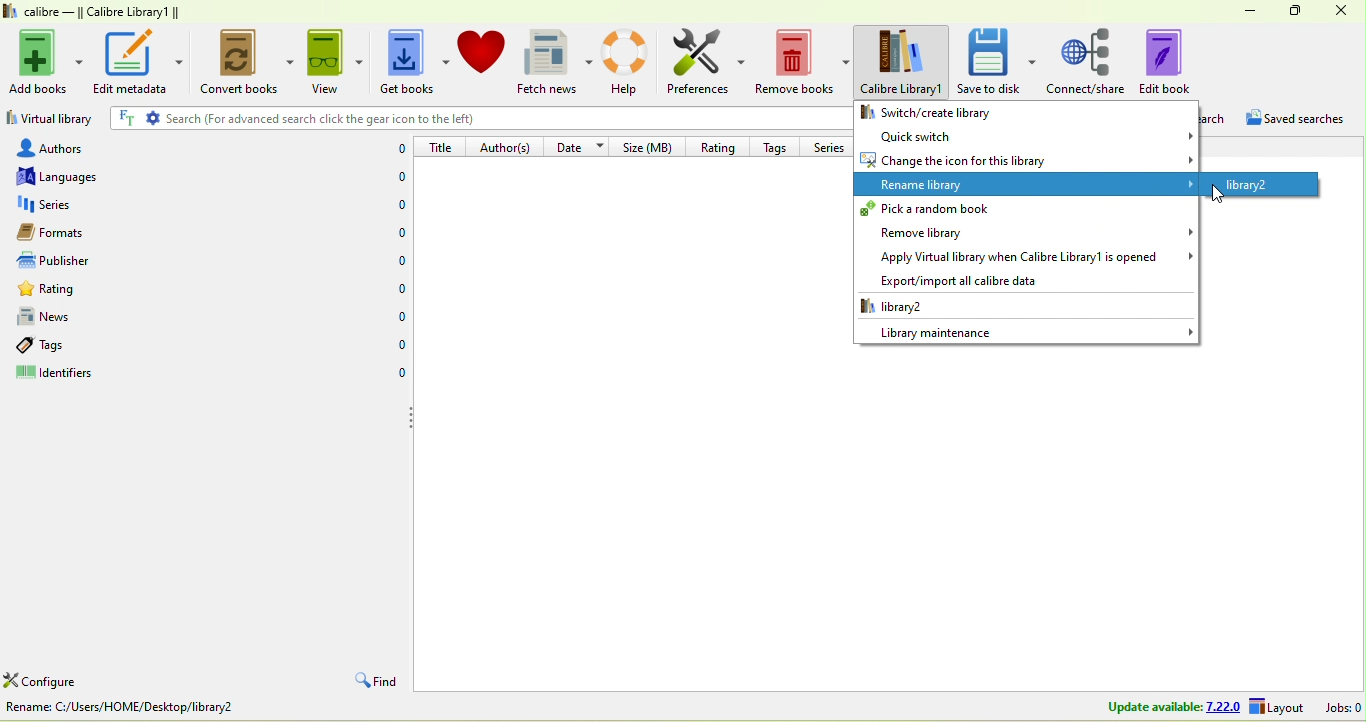 The image size is (1366, 722). I want to click on 0, so click(396, 288).